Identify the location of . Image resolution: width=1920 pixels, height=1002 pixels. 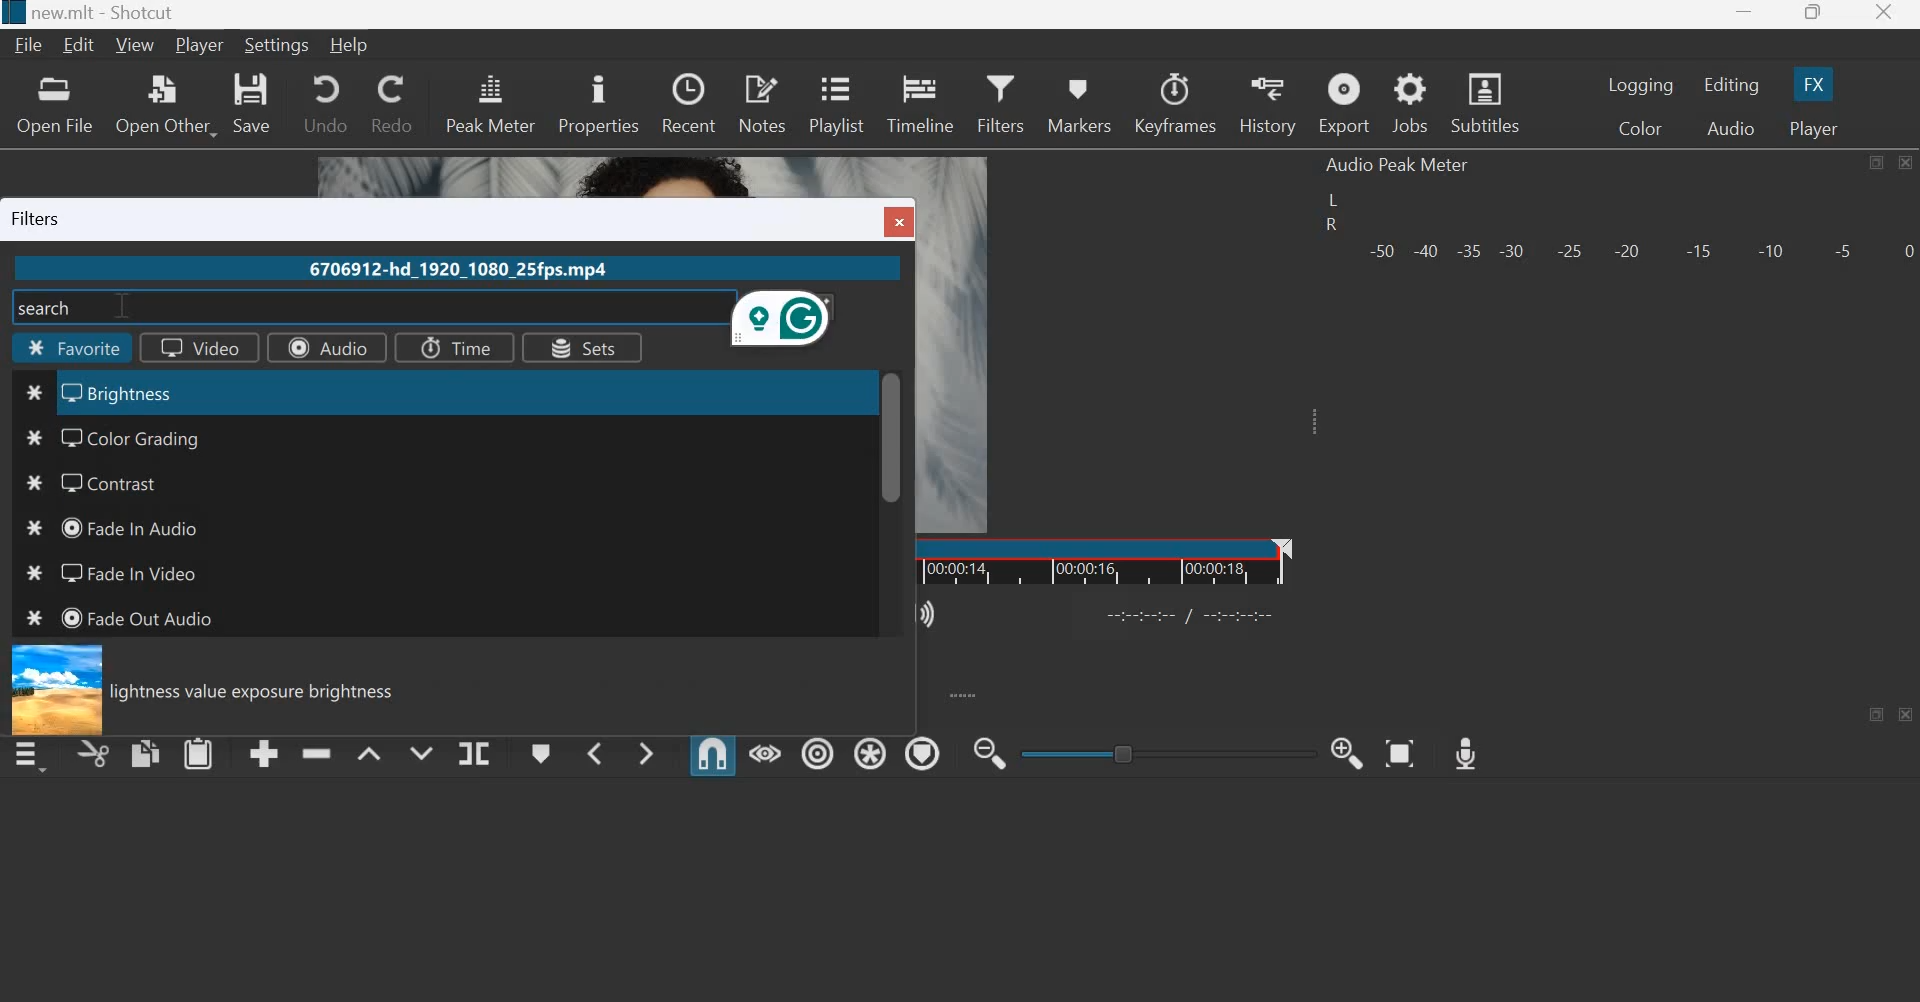
(28, 576).